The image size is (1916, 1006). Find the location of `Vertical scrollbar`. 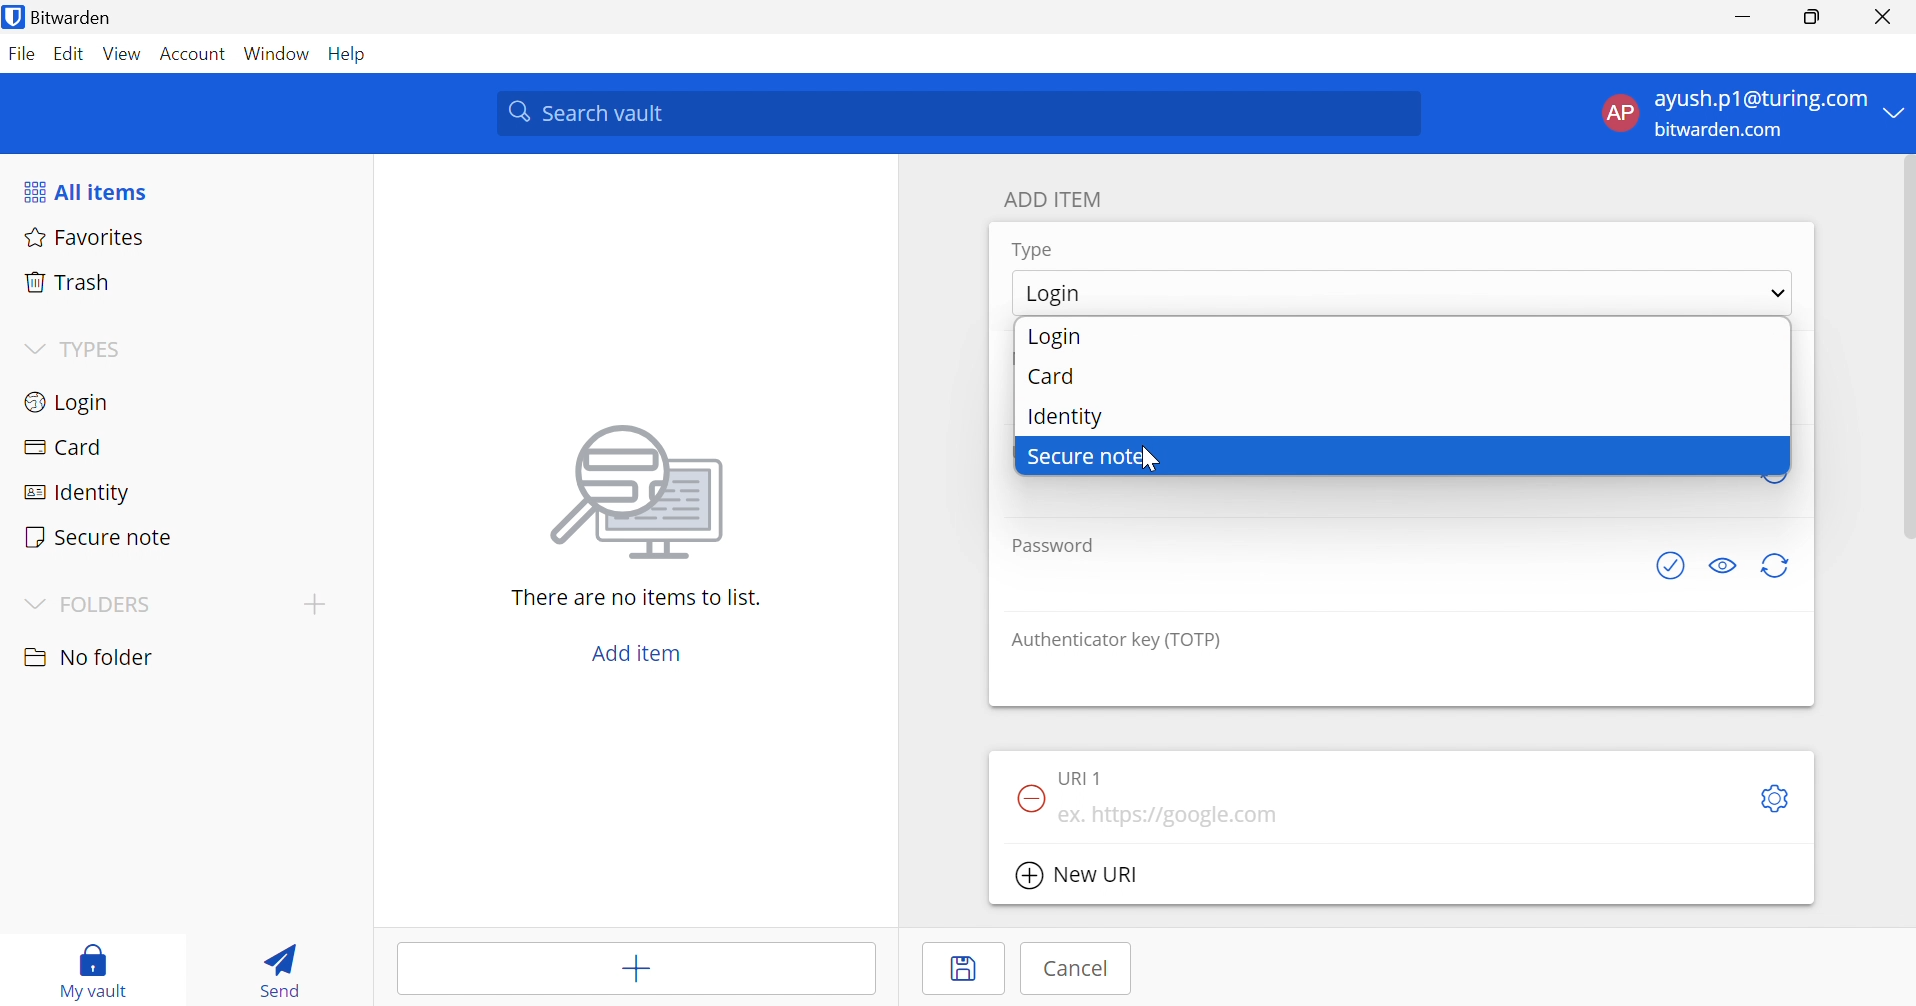

Vertical scrollbar is located at coordinates (1904, 349).